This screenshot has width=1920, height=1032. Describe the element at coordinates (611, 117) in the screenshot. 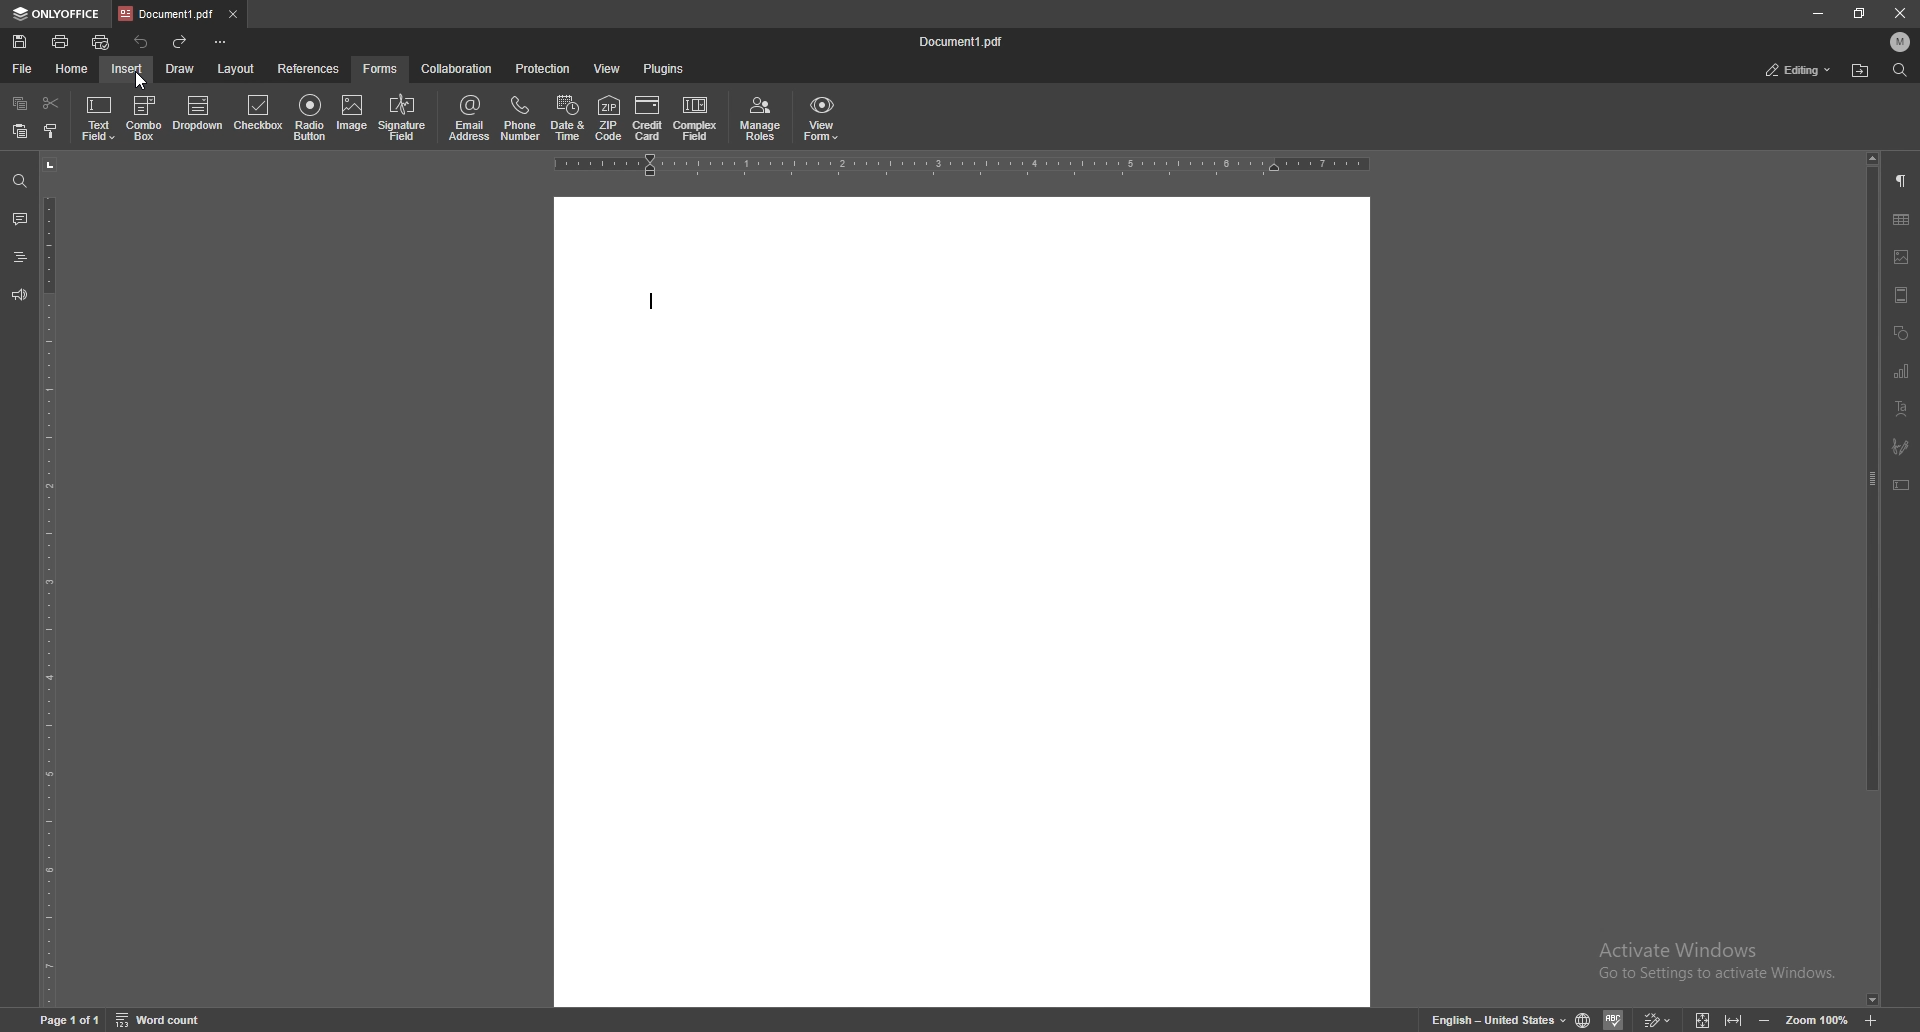

I see `zip code` at that location.